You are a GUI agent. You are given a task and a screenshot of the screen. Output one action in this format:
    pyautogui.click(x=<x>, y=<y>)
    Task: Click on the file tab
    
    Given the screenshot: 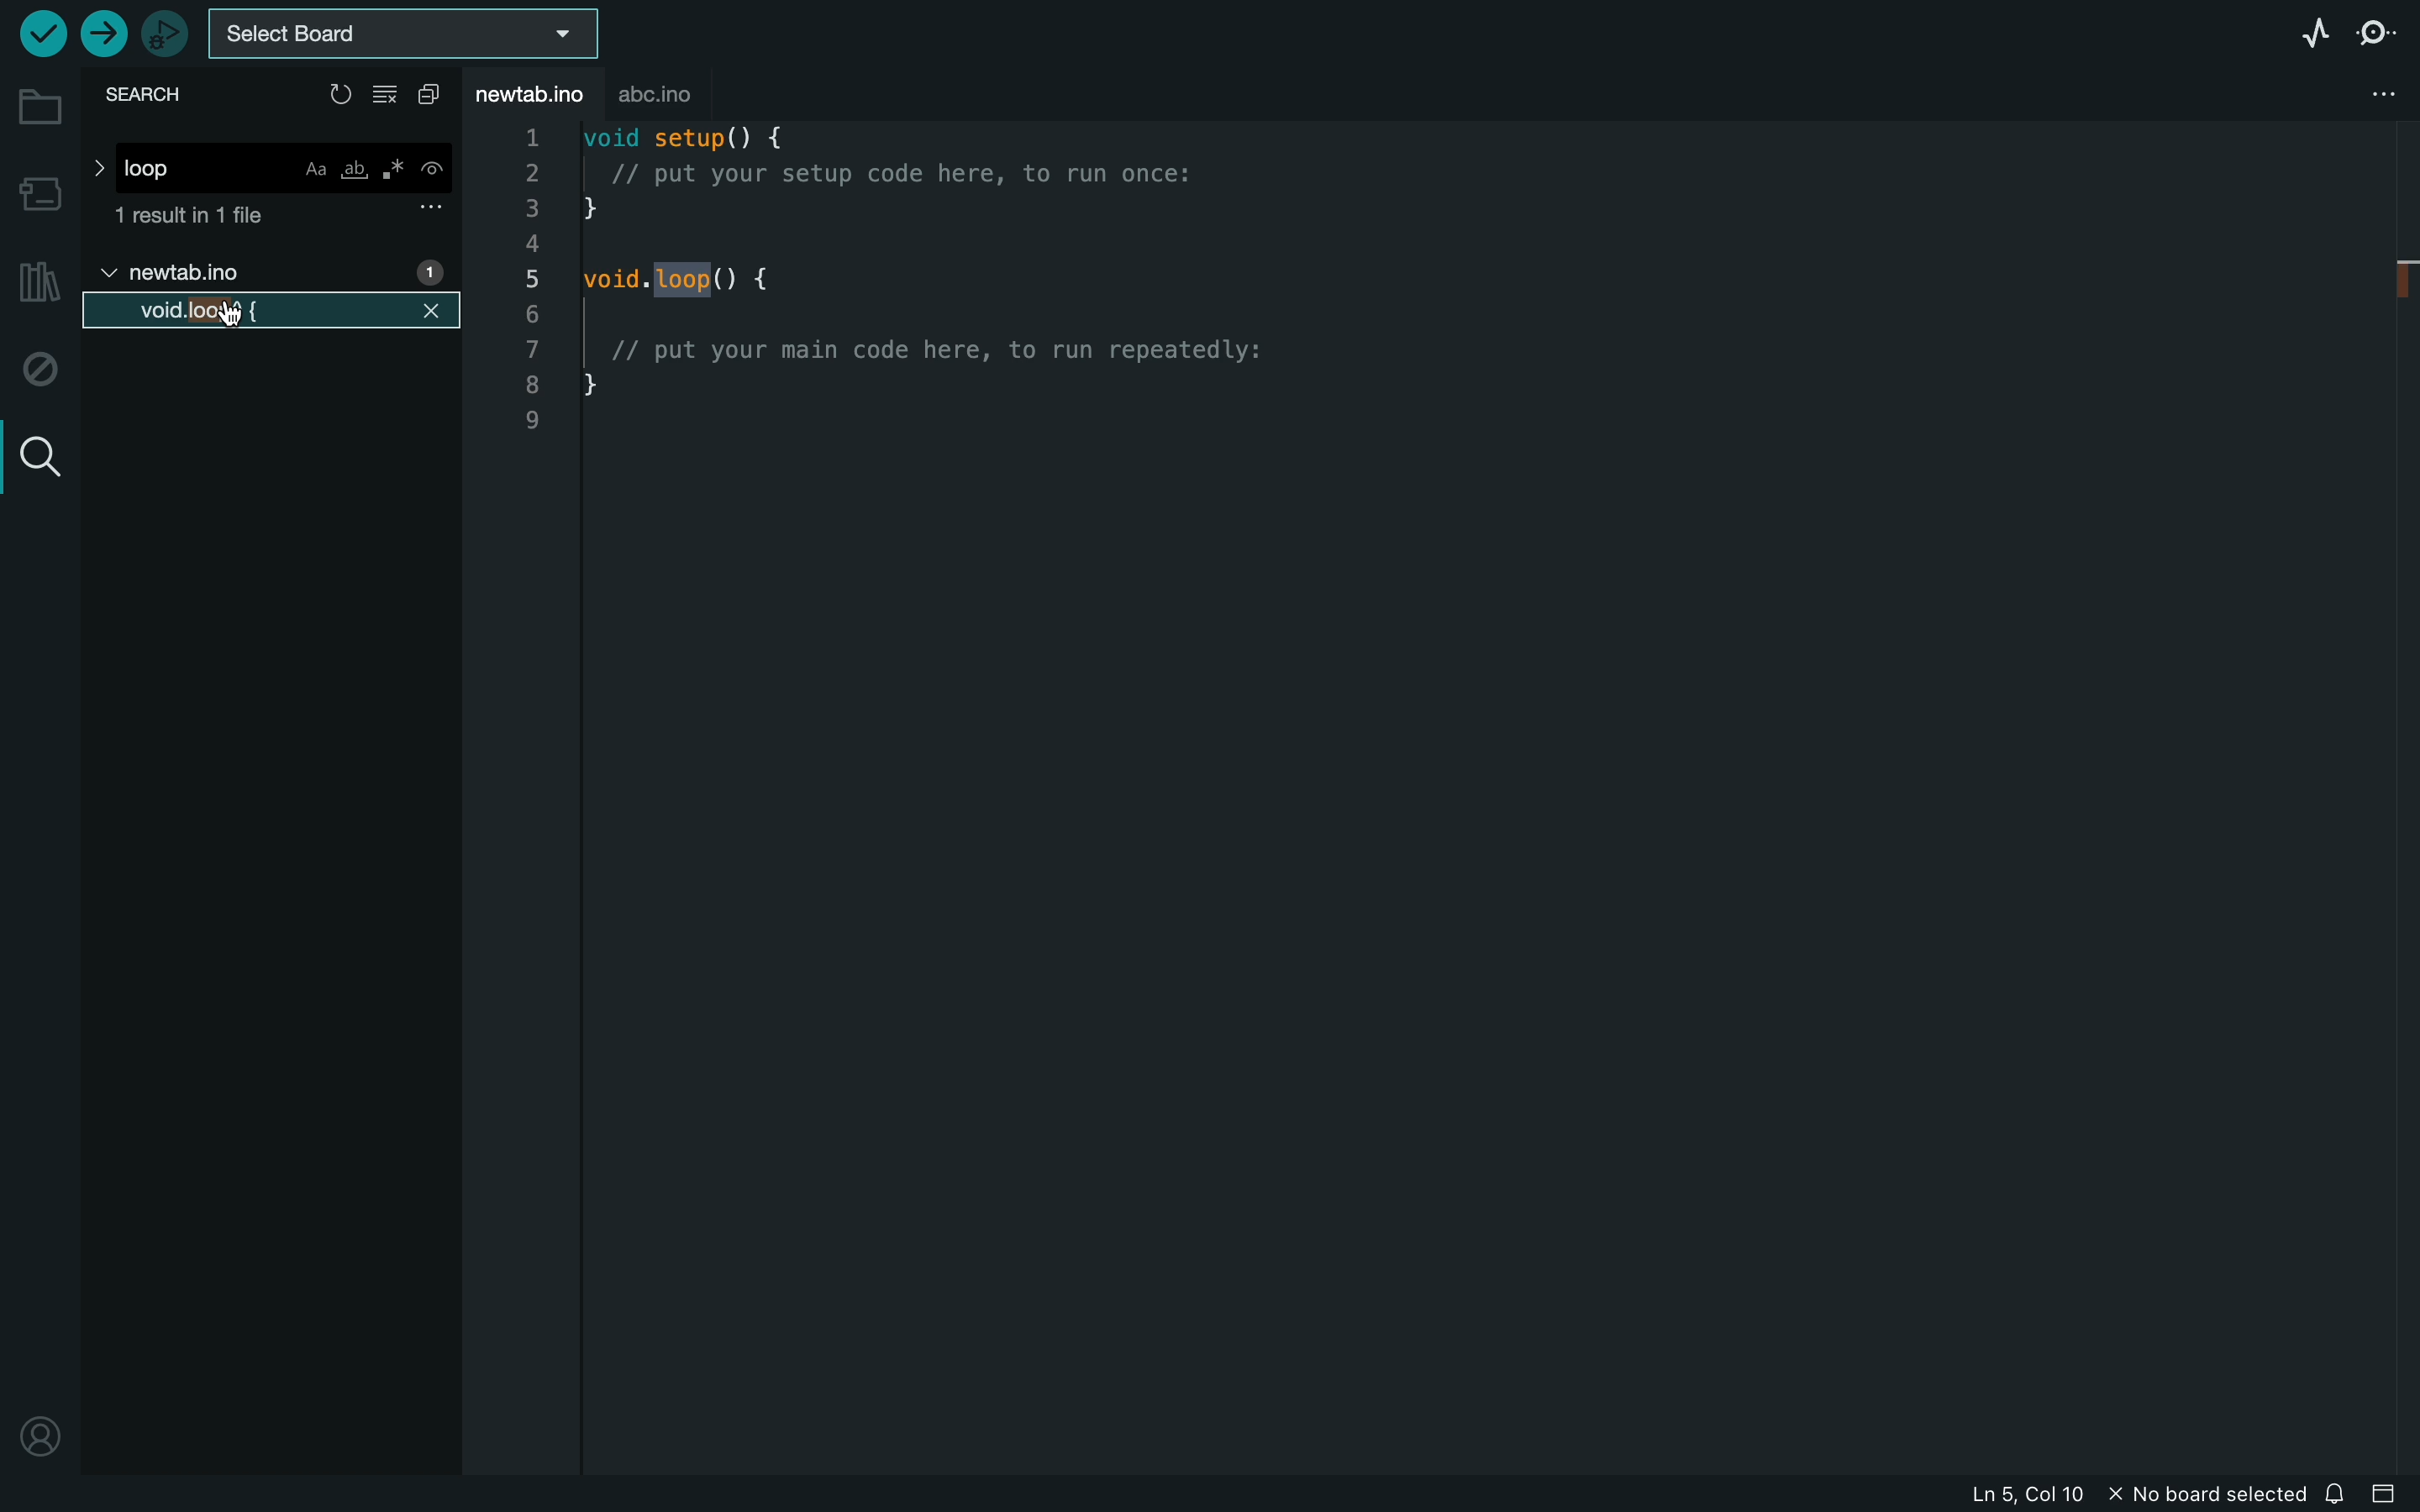 What is the action you would take?
    pyautogui.click(x=536, y=91)
    